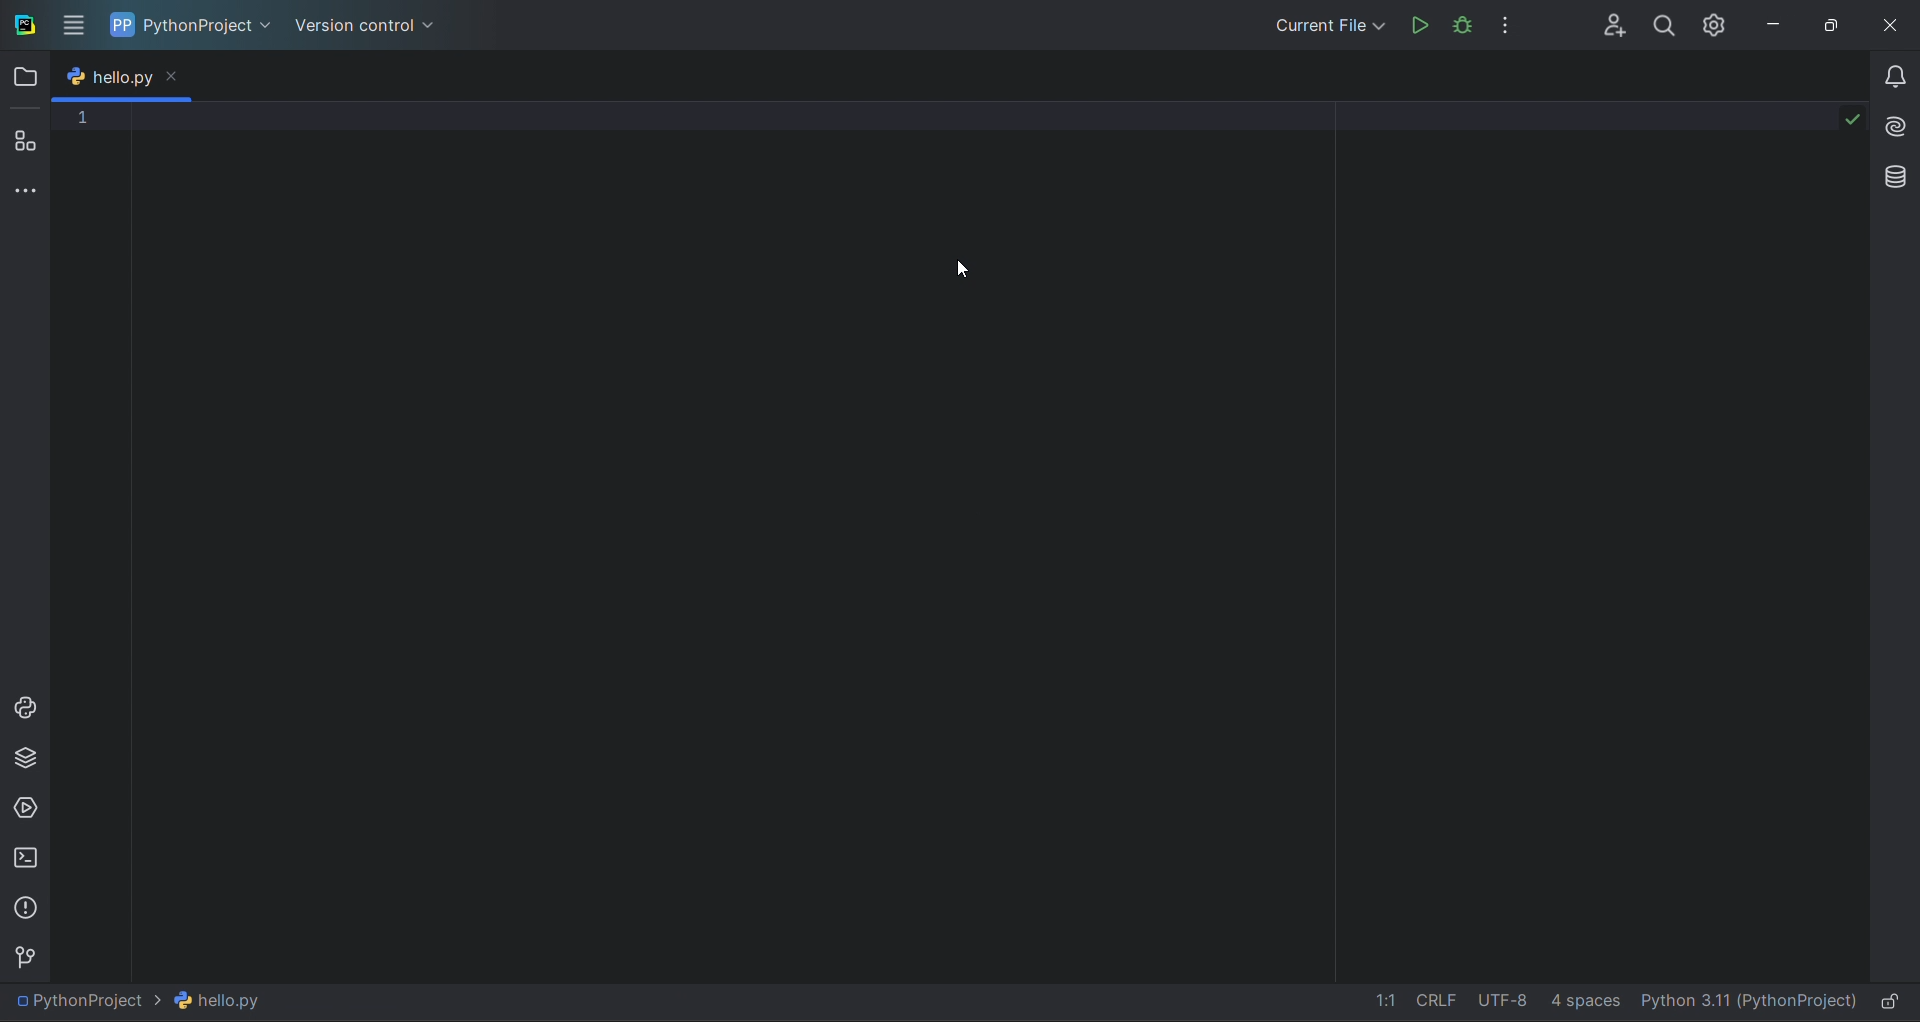 The image size is (1920, 1022). I want to click on debug, so click(1464, 25).